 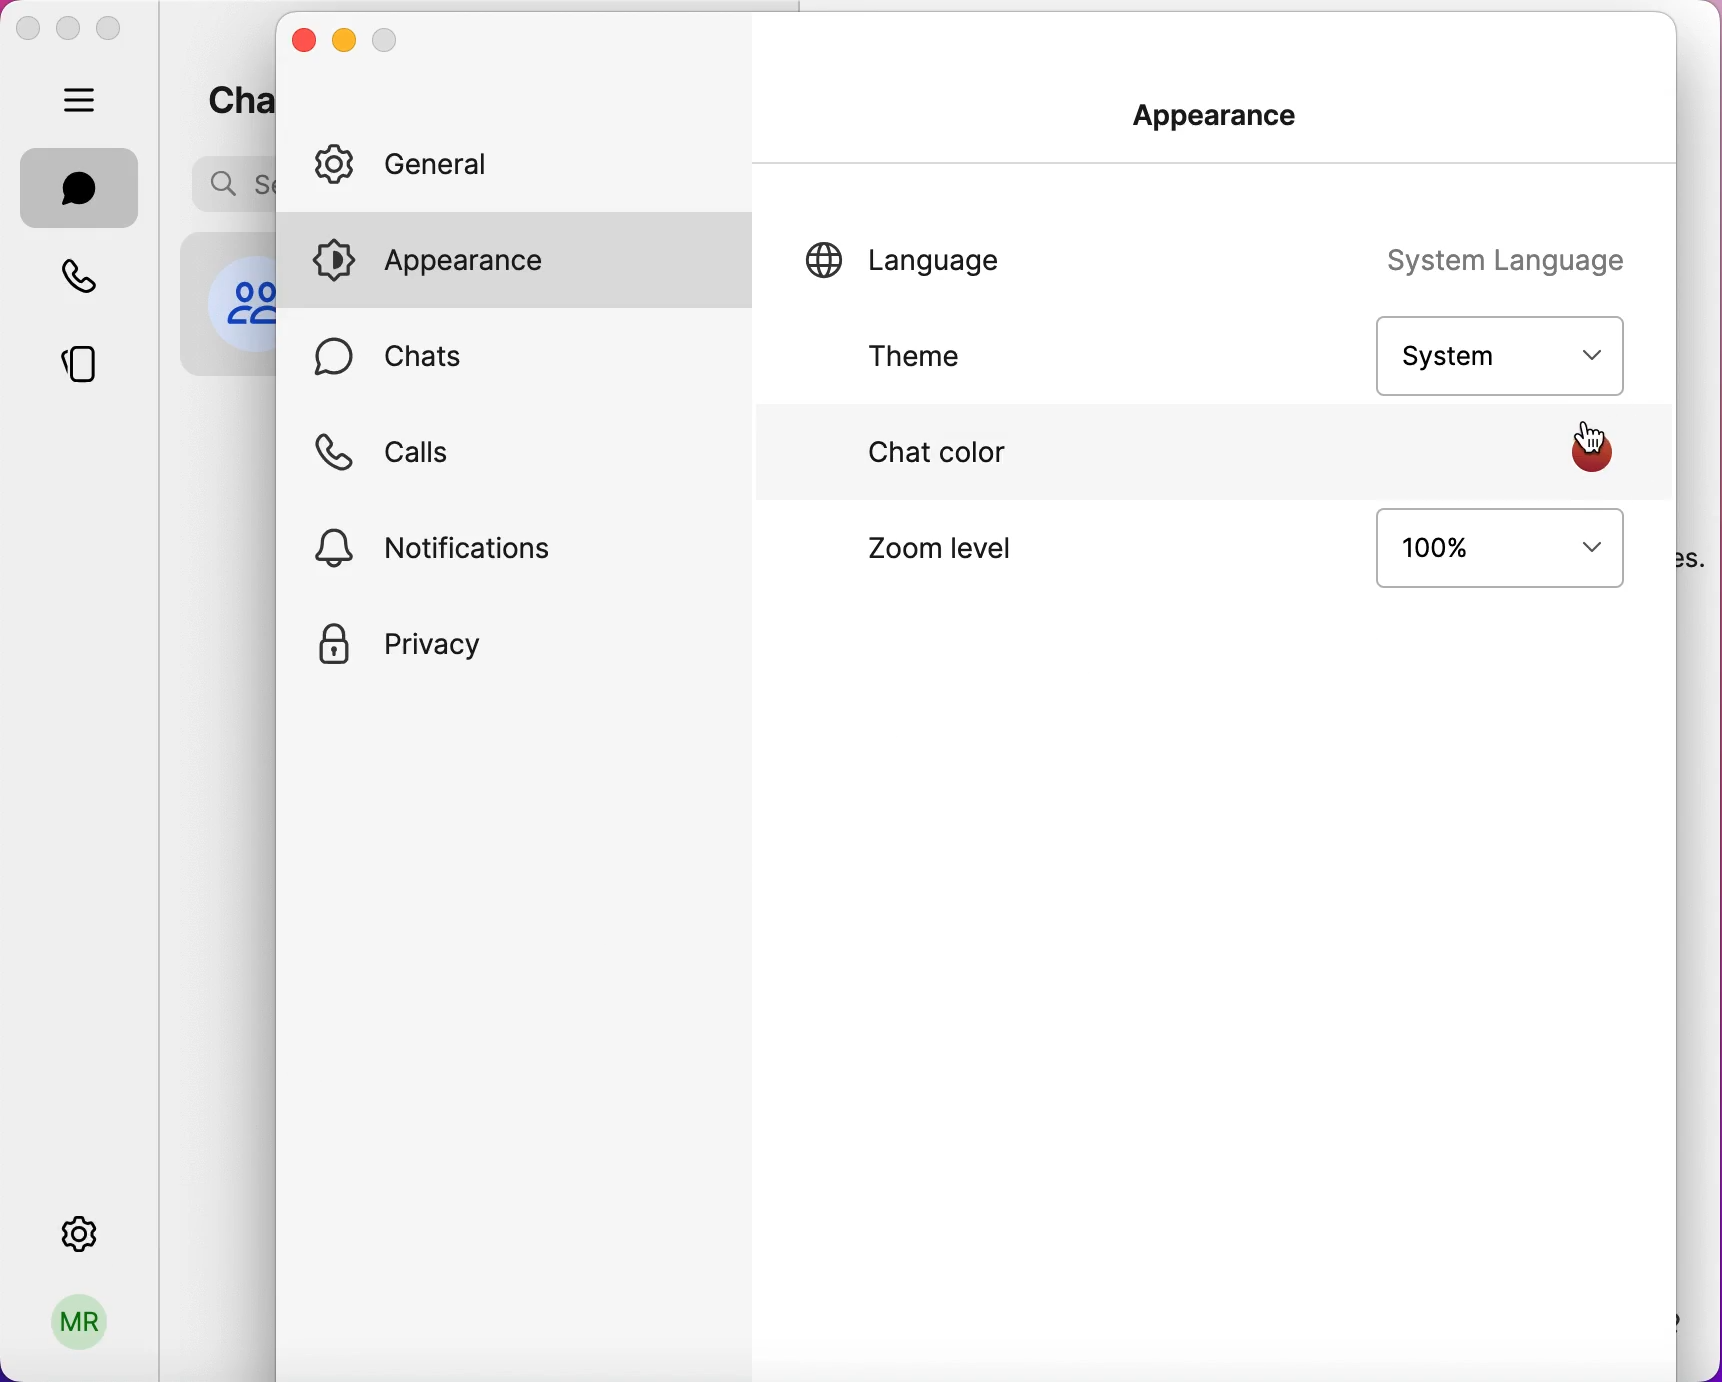 What do you see at coordinates (80, 188) in the screenshot?
I see `chats` at bounding box center [80, 188].